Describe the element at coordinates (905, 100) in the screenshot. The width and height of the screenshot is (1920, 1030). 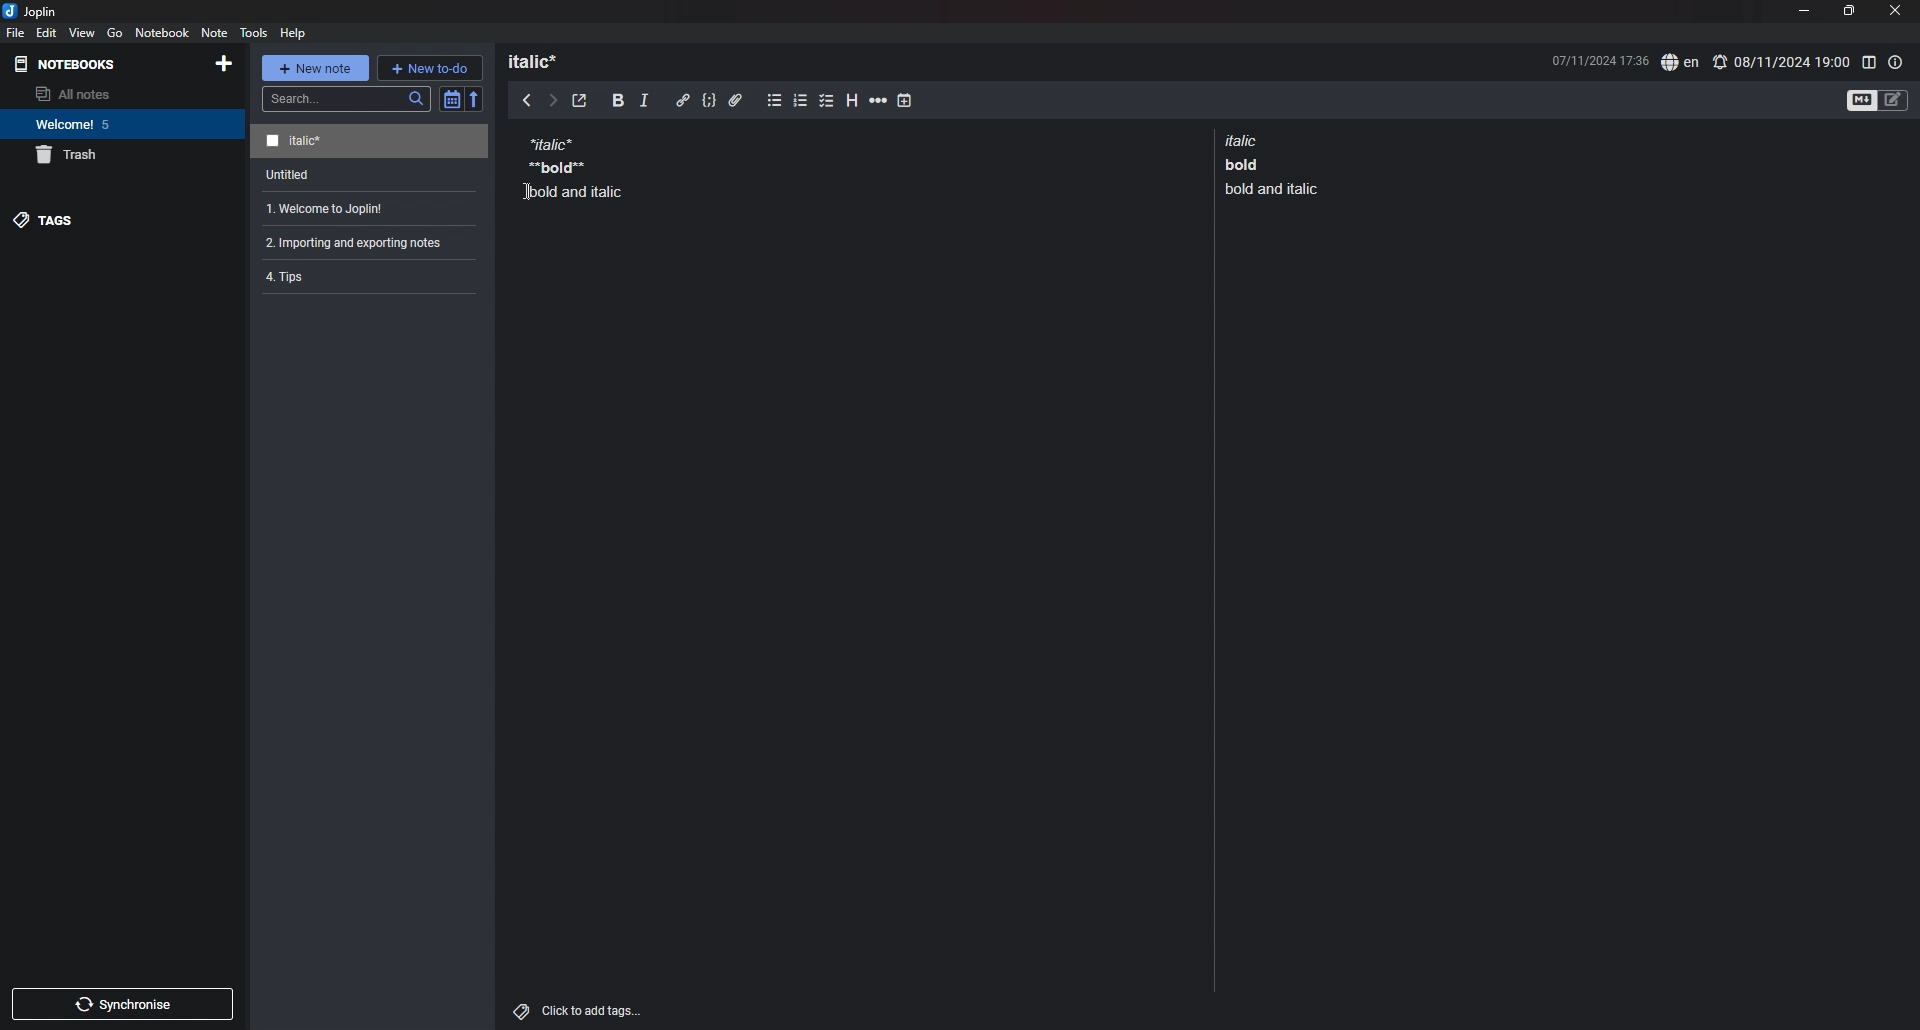
I see `add time` at that location.